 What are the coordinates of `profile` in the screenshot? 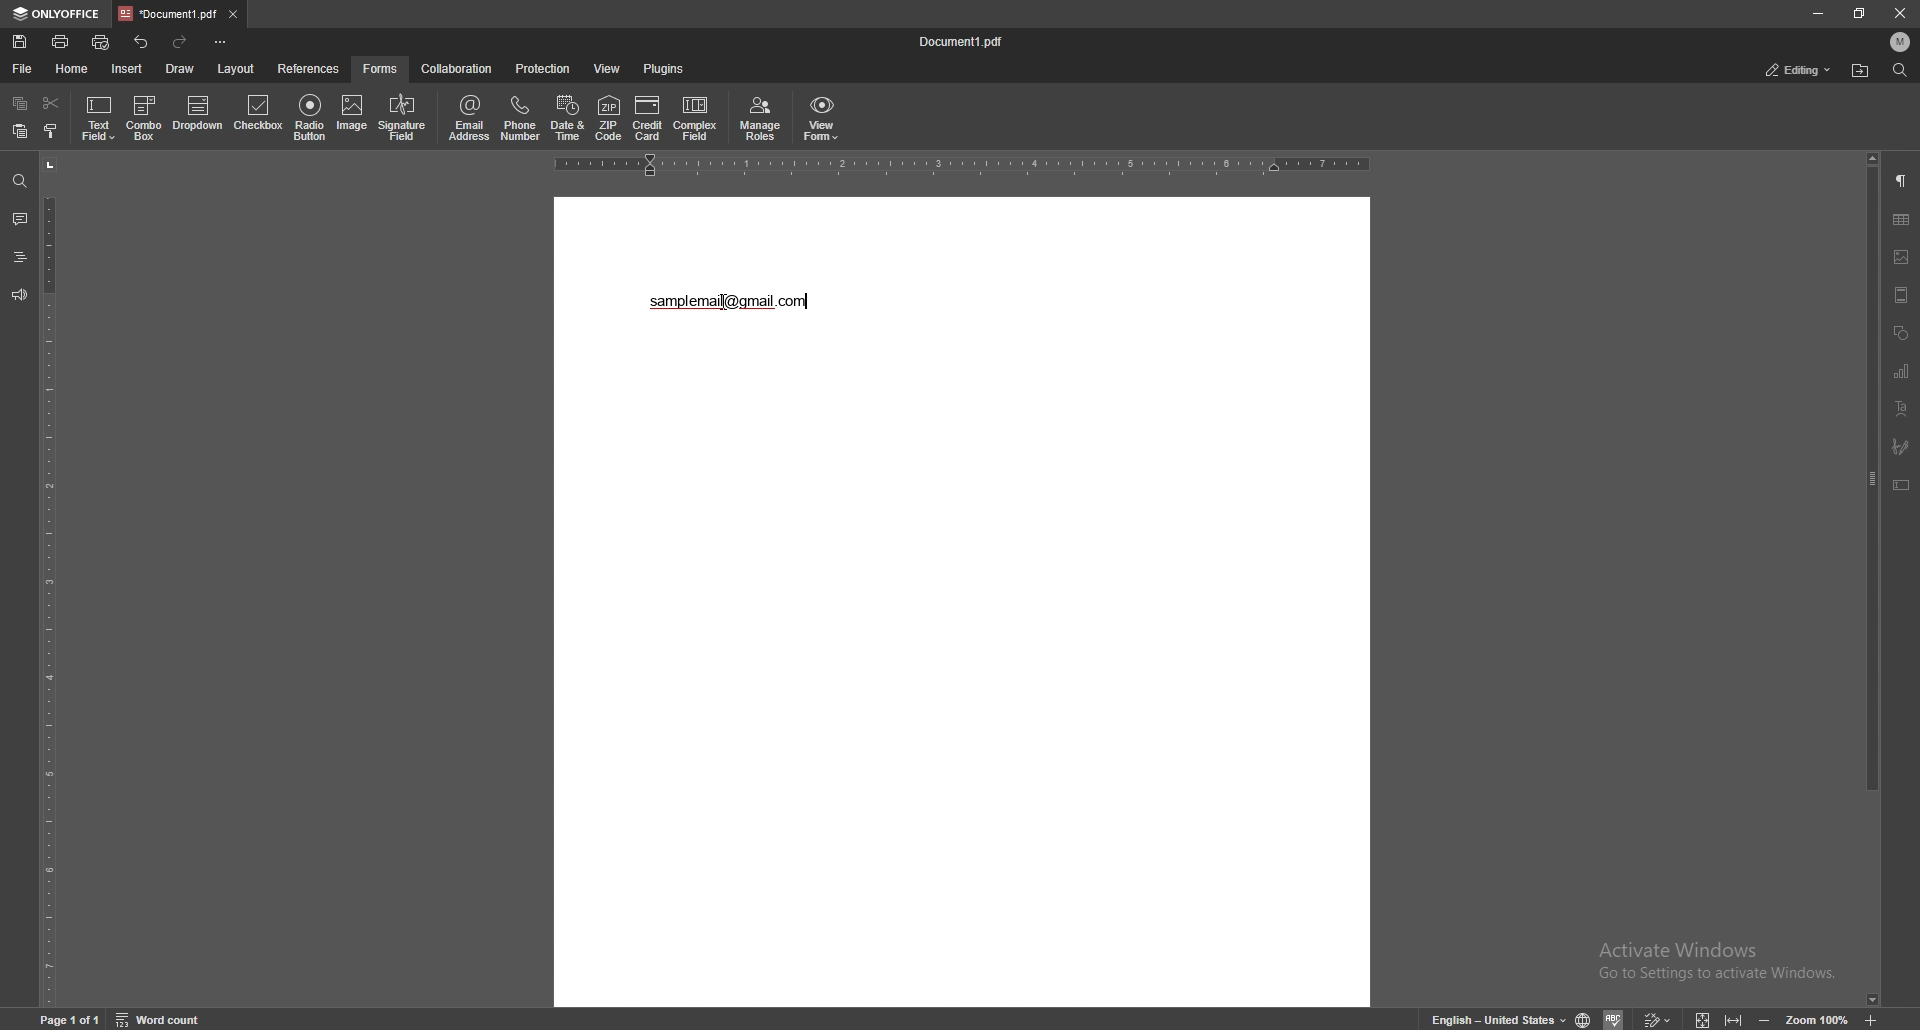 It's located at (1901, 42).